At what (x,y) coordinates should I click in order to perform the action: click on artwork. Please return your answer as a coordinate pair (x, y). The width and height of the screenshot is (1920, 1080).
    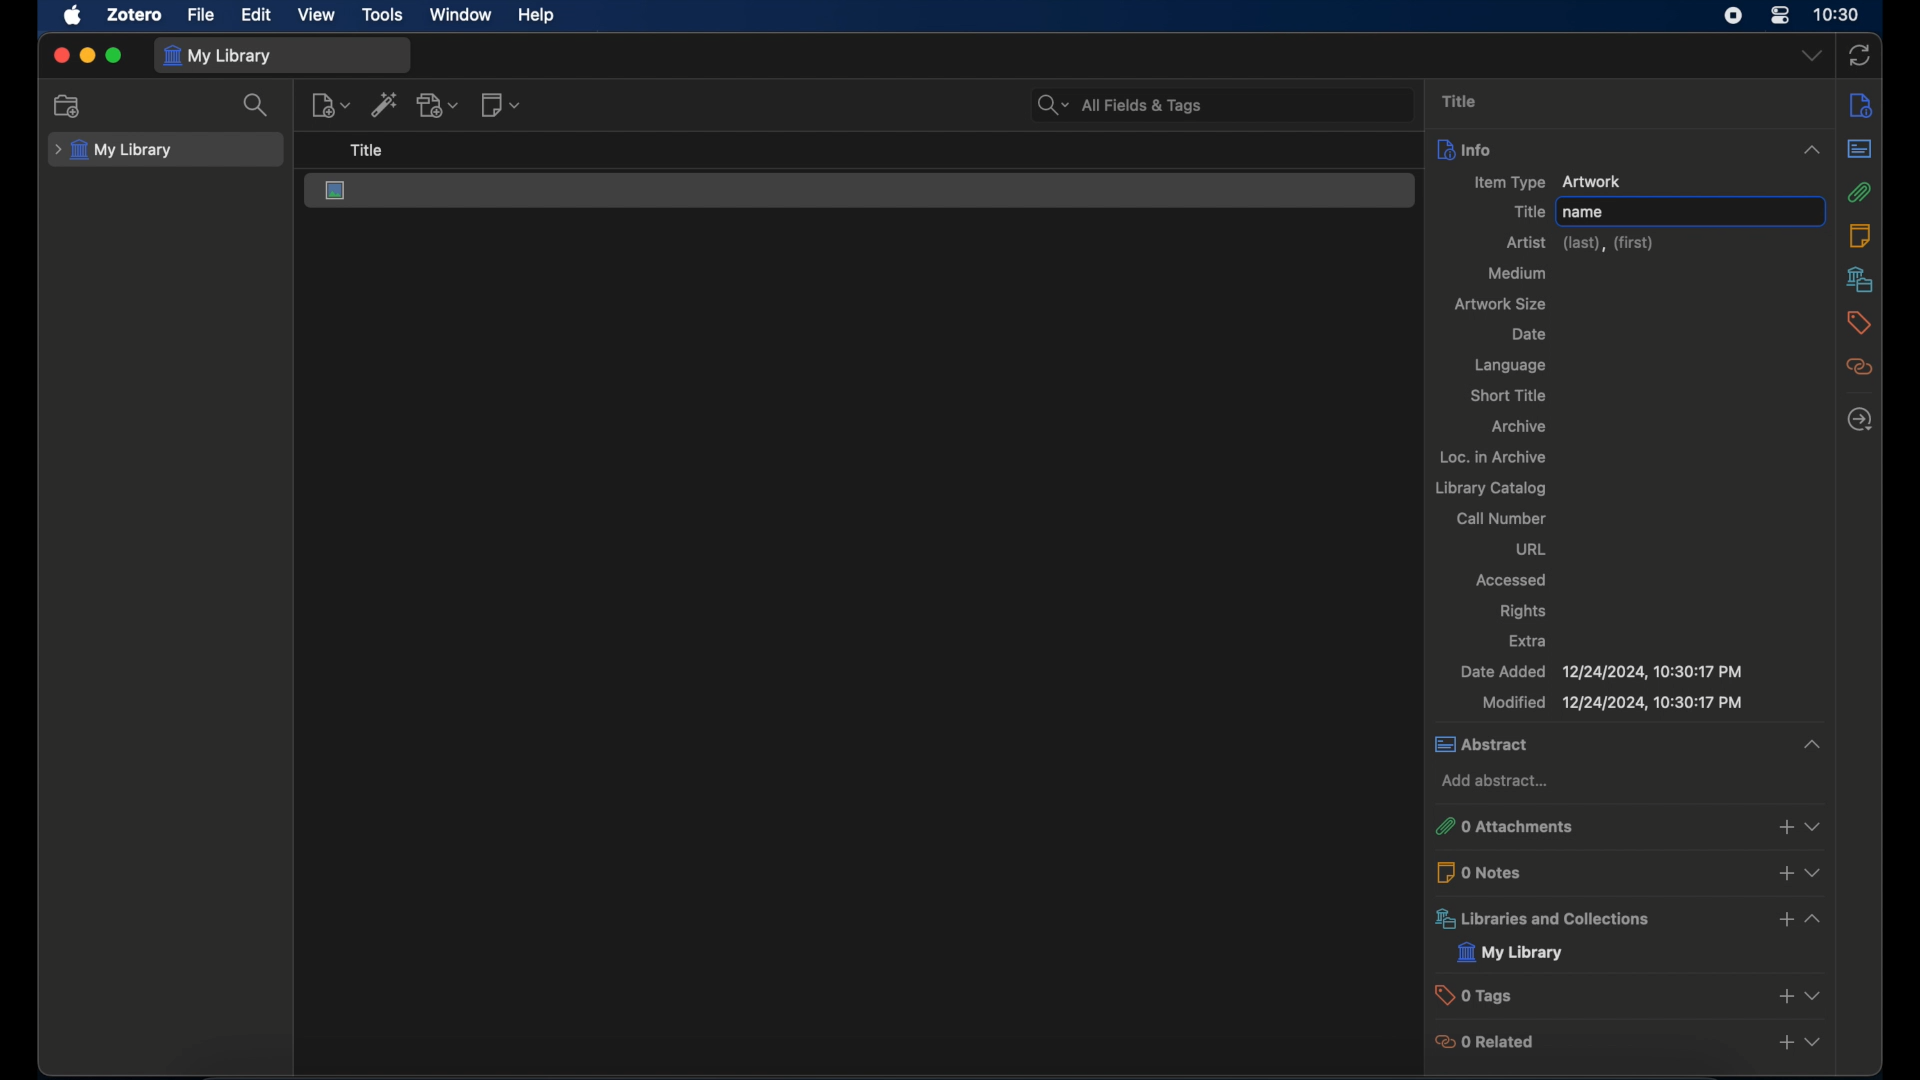
    Looking at the image, I should click on (336, 191).